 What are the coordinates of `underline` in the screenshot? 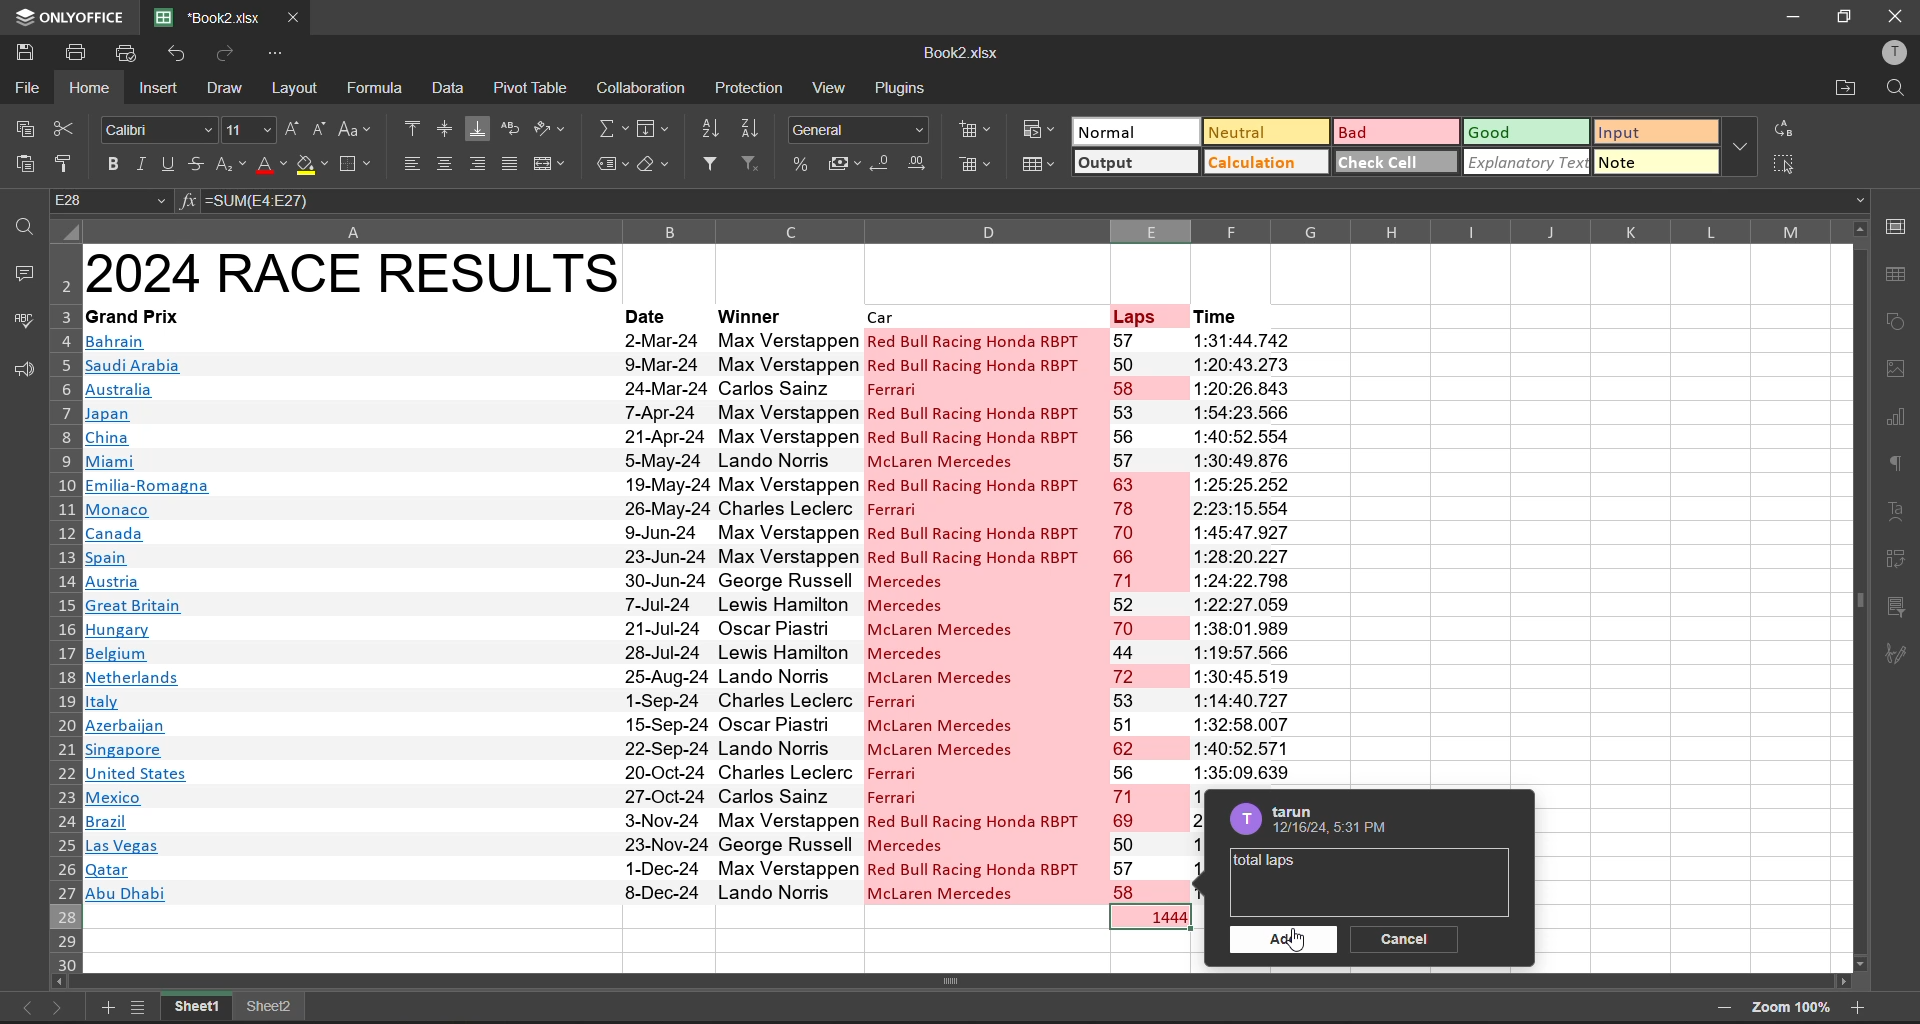 It's located at (169, 162).